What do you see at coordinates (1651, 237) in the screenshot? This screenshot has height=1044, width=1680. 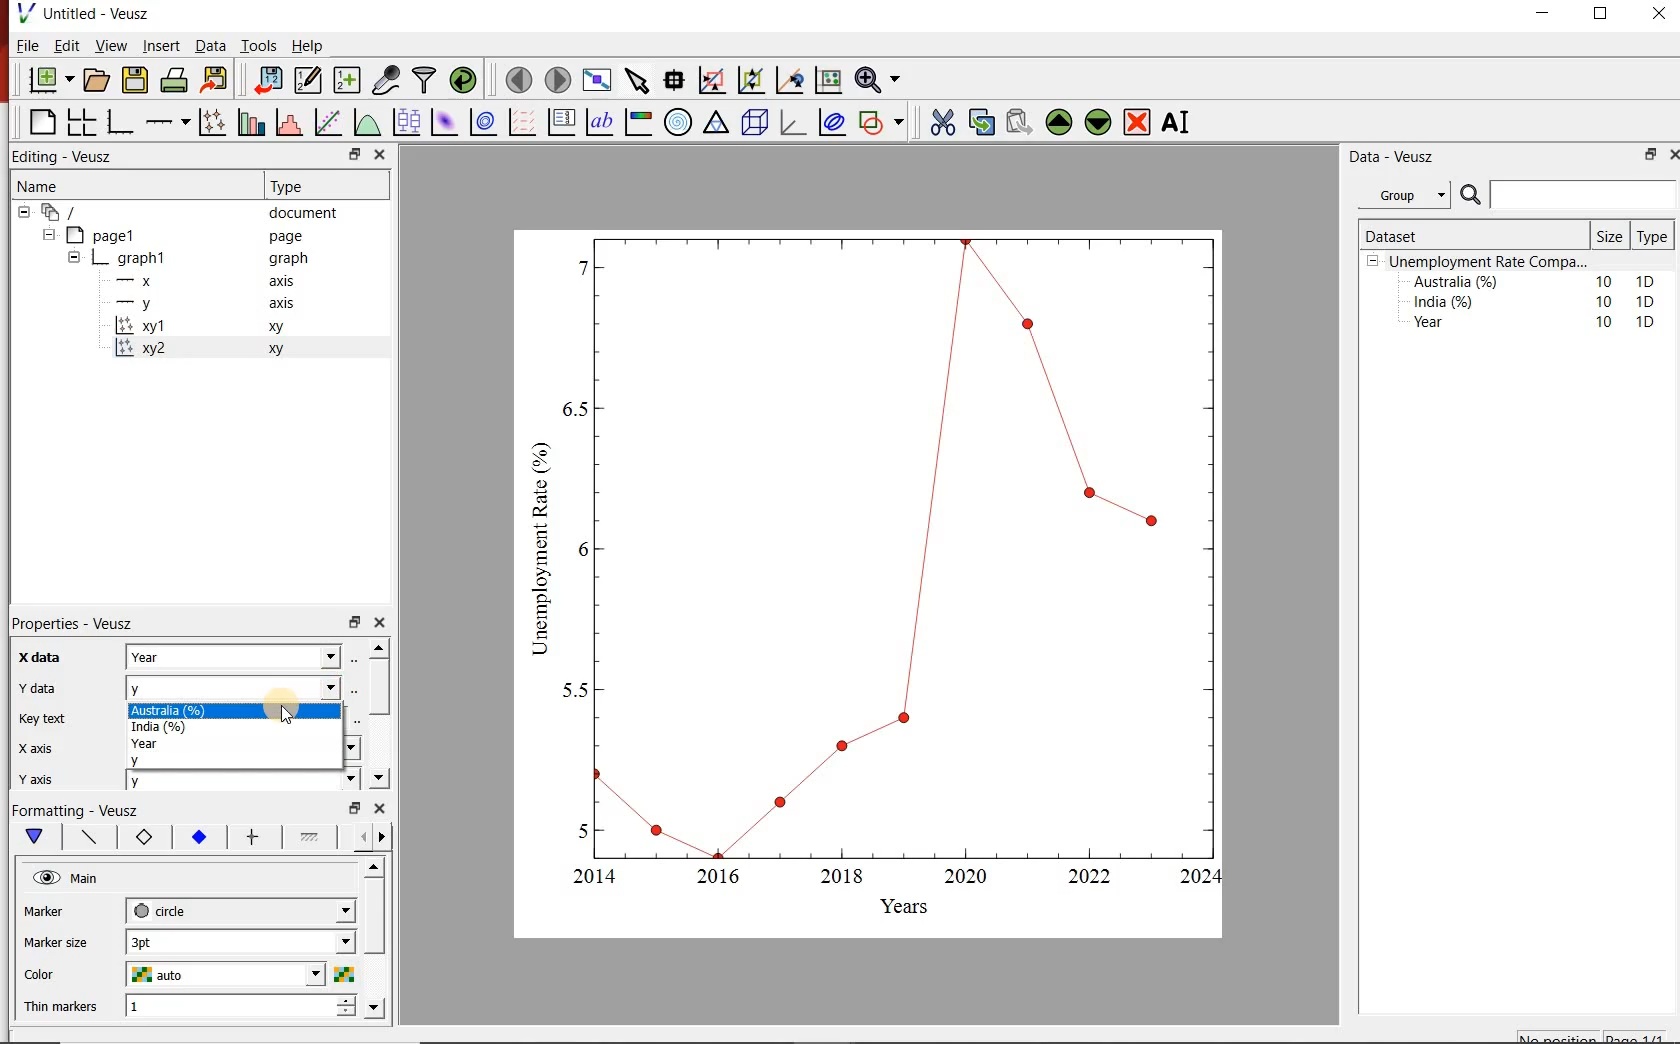 I see `Type` at bounding box center [1651, 237].